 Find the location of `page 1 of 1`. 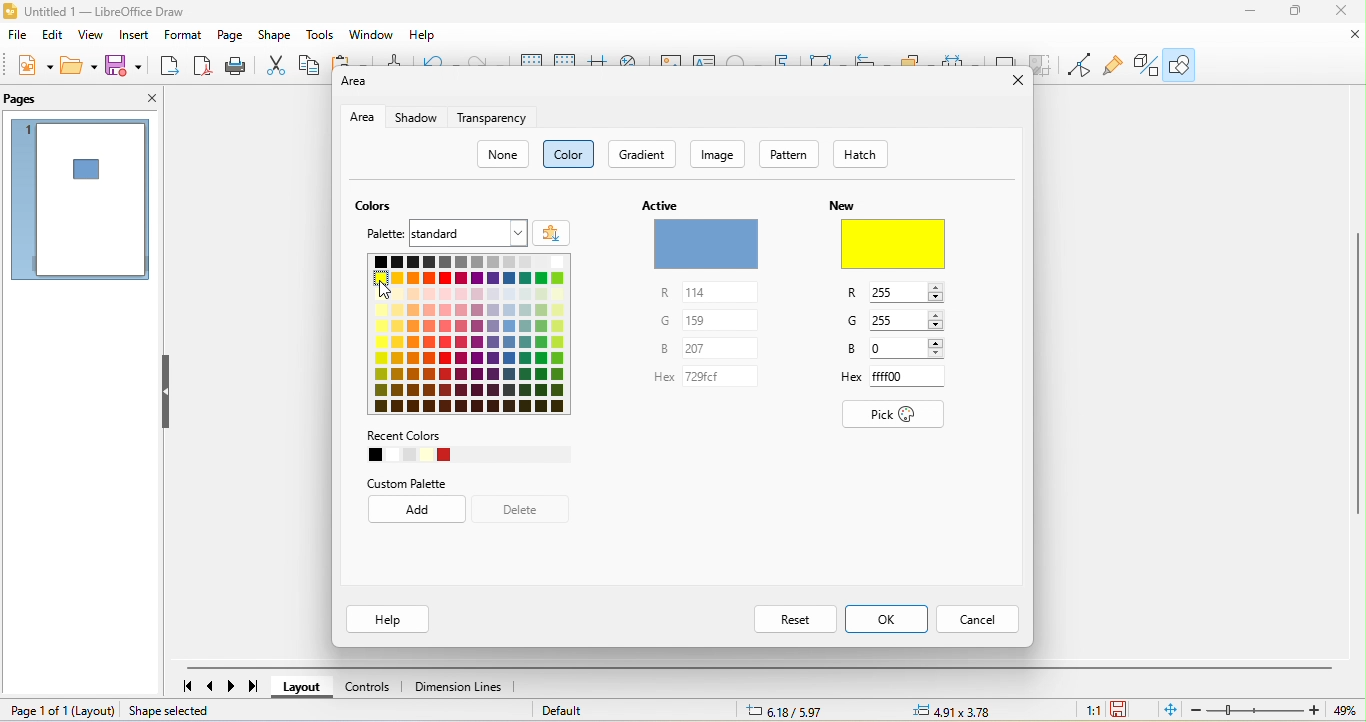

page 1 of 1 is located at coordinates (33, 712).